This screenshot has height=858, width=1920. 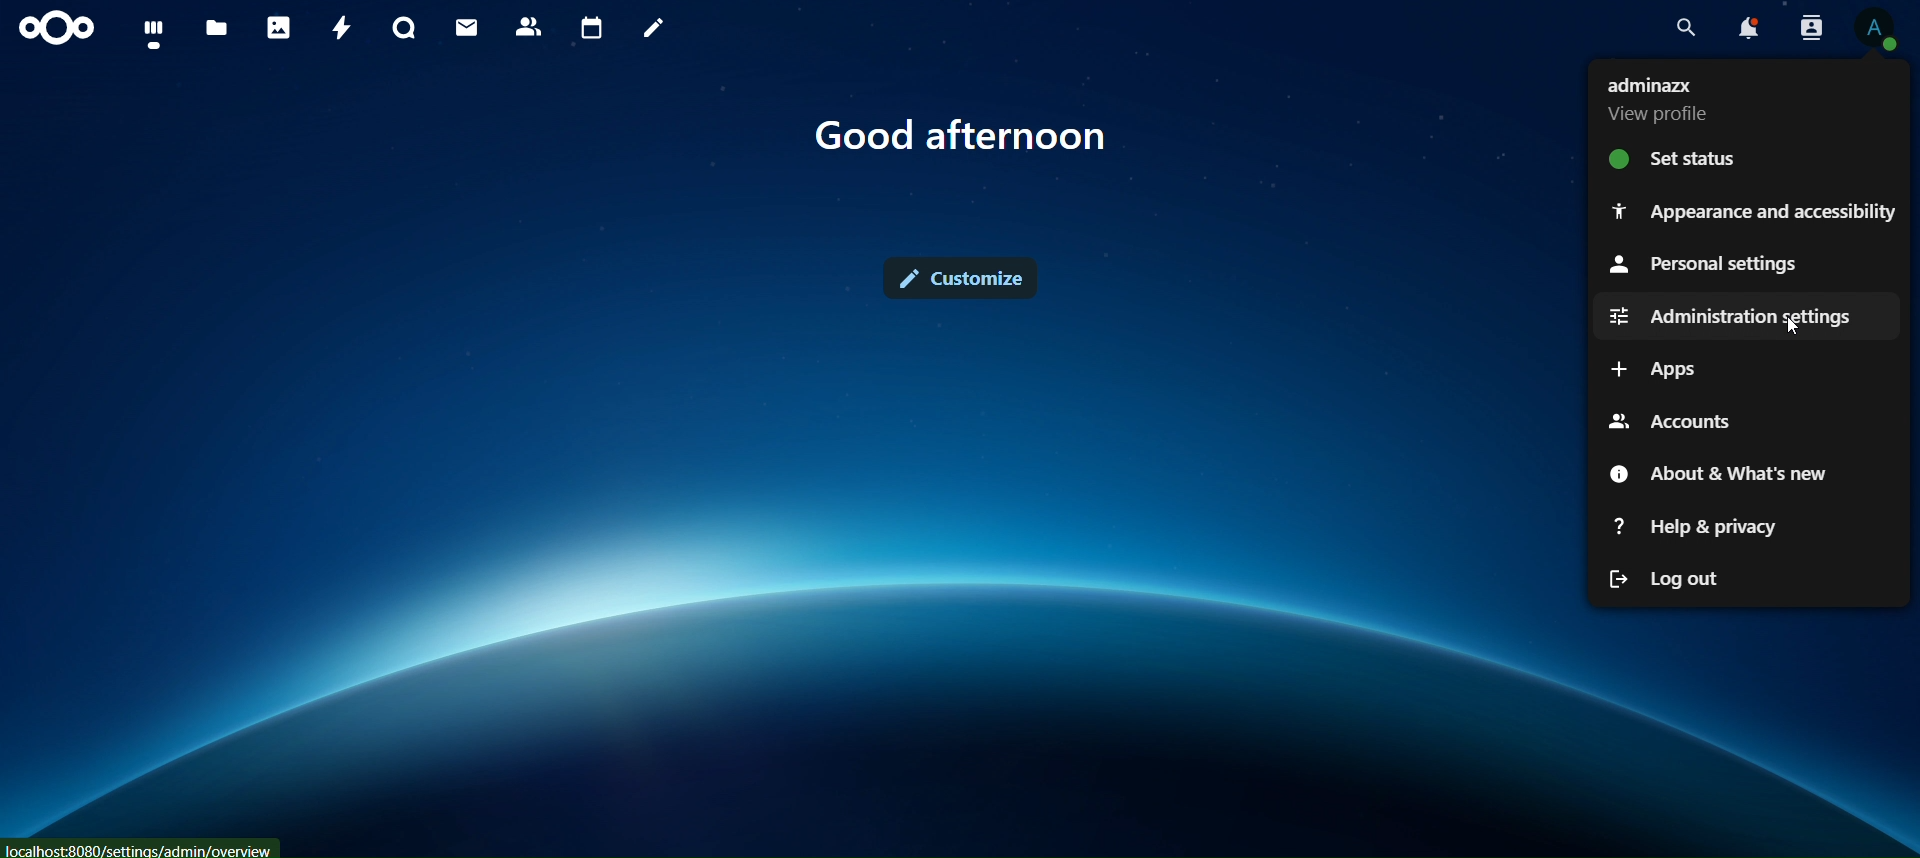 I want to click on notes, so click(x=652, y=28).